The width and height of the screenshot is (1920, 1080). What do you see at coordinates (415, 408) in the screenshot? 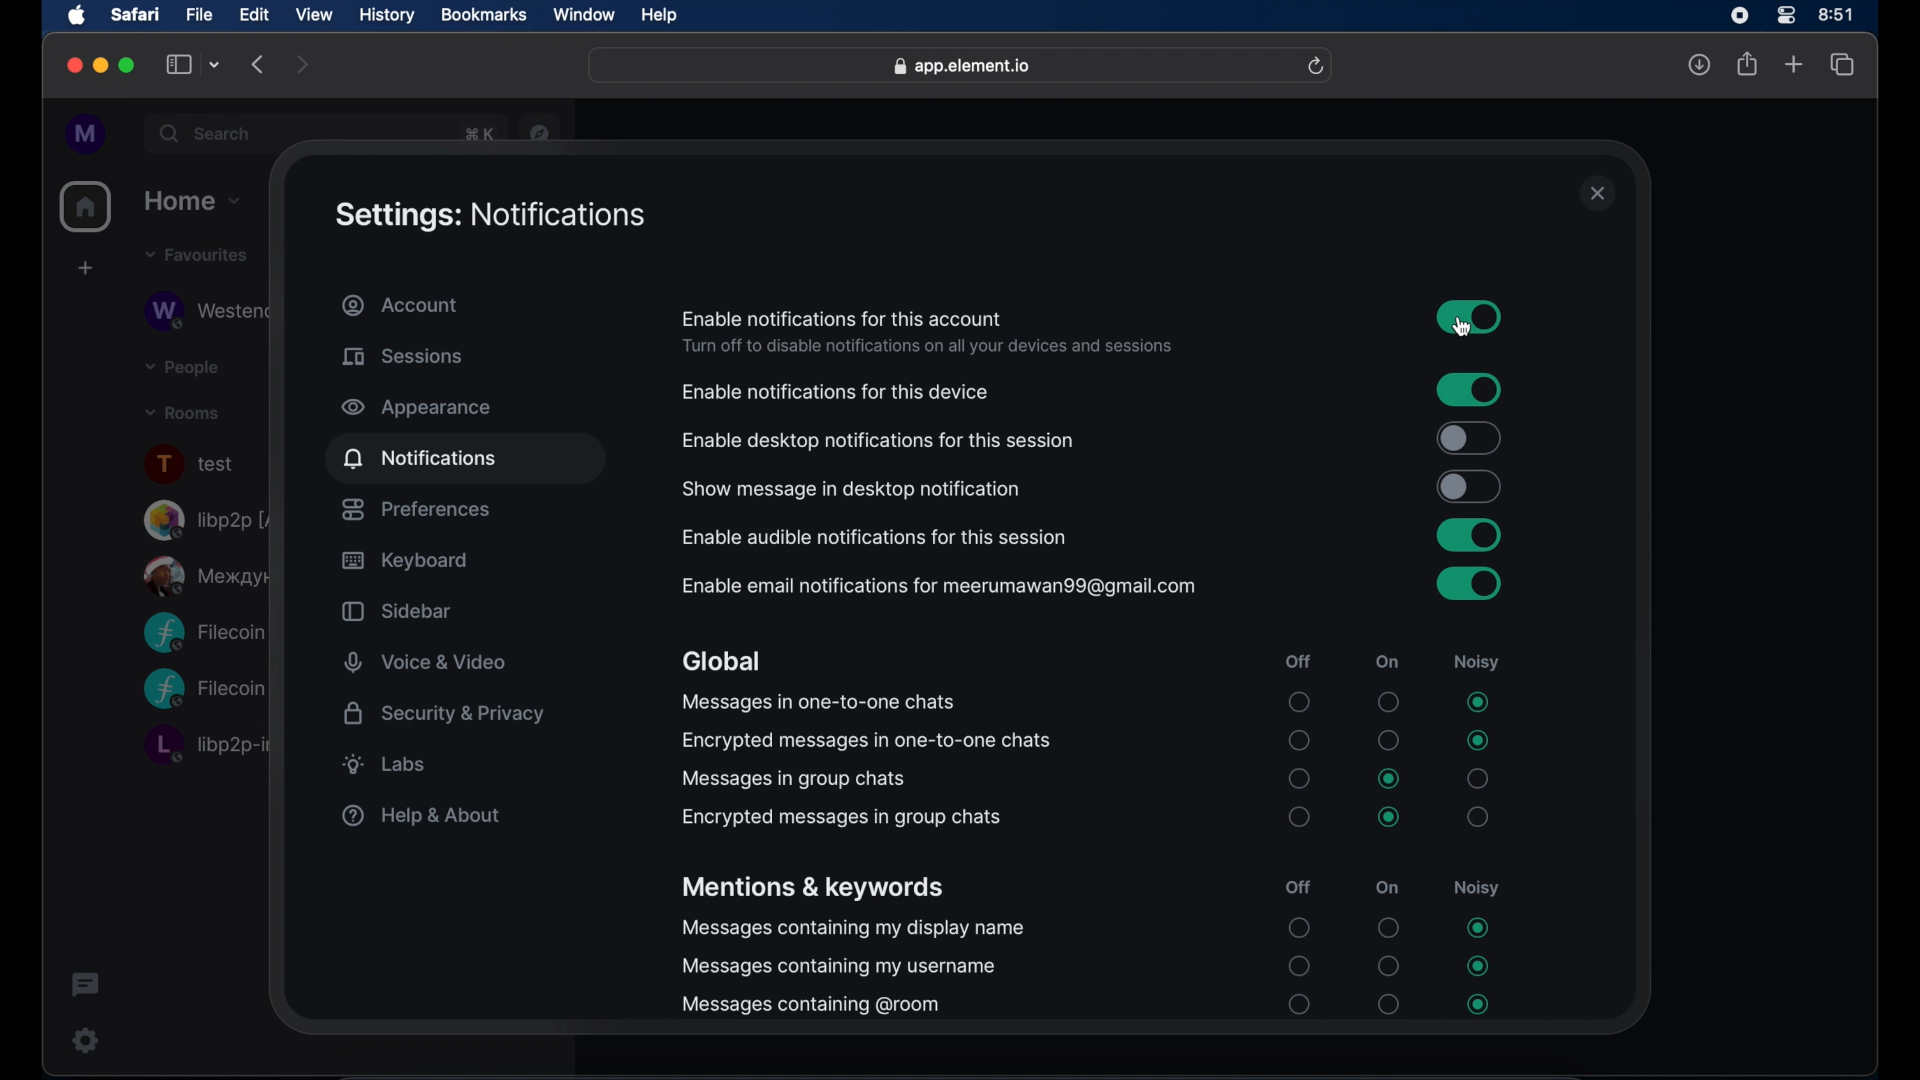
I see `appearance` at bounding box center [415, 408].